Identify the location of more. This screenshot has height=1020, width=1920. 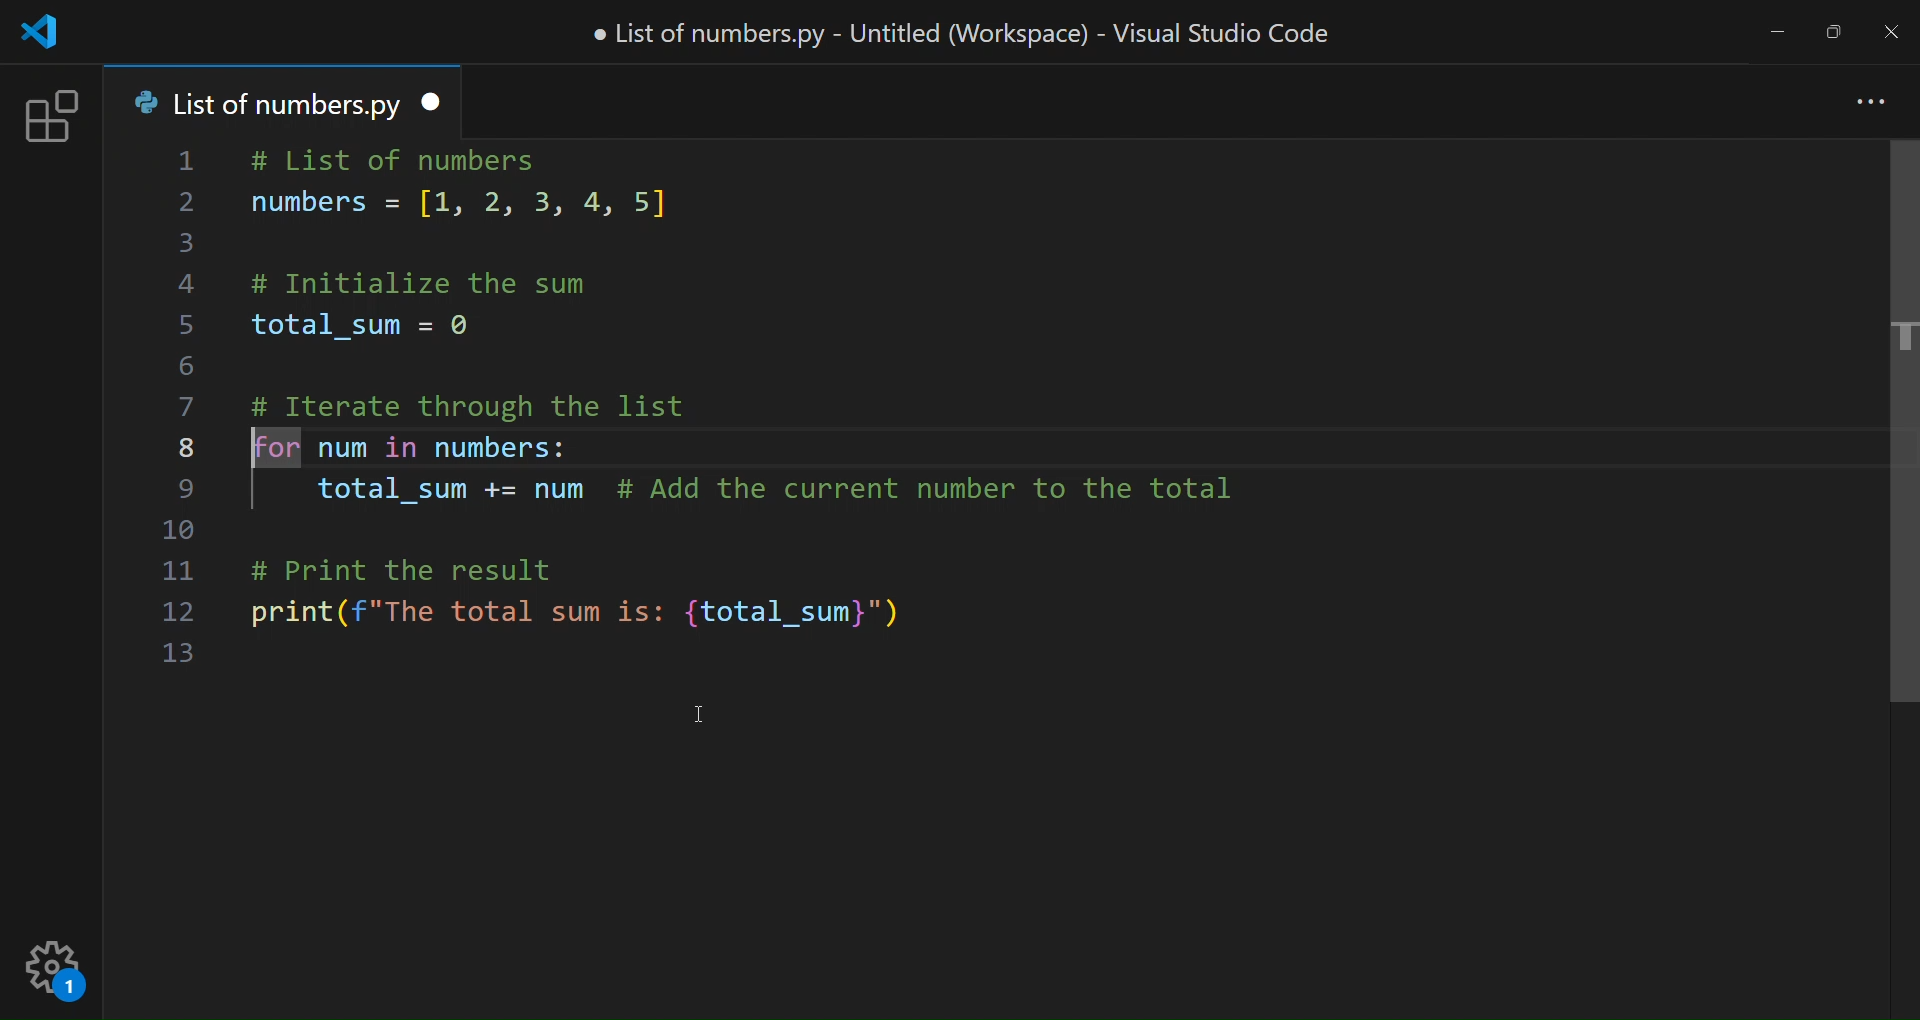
(1873, 99).